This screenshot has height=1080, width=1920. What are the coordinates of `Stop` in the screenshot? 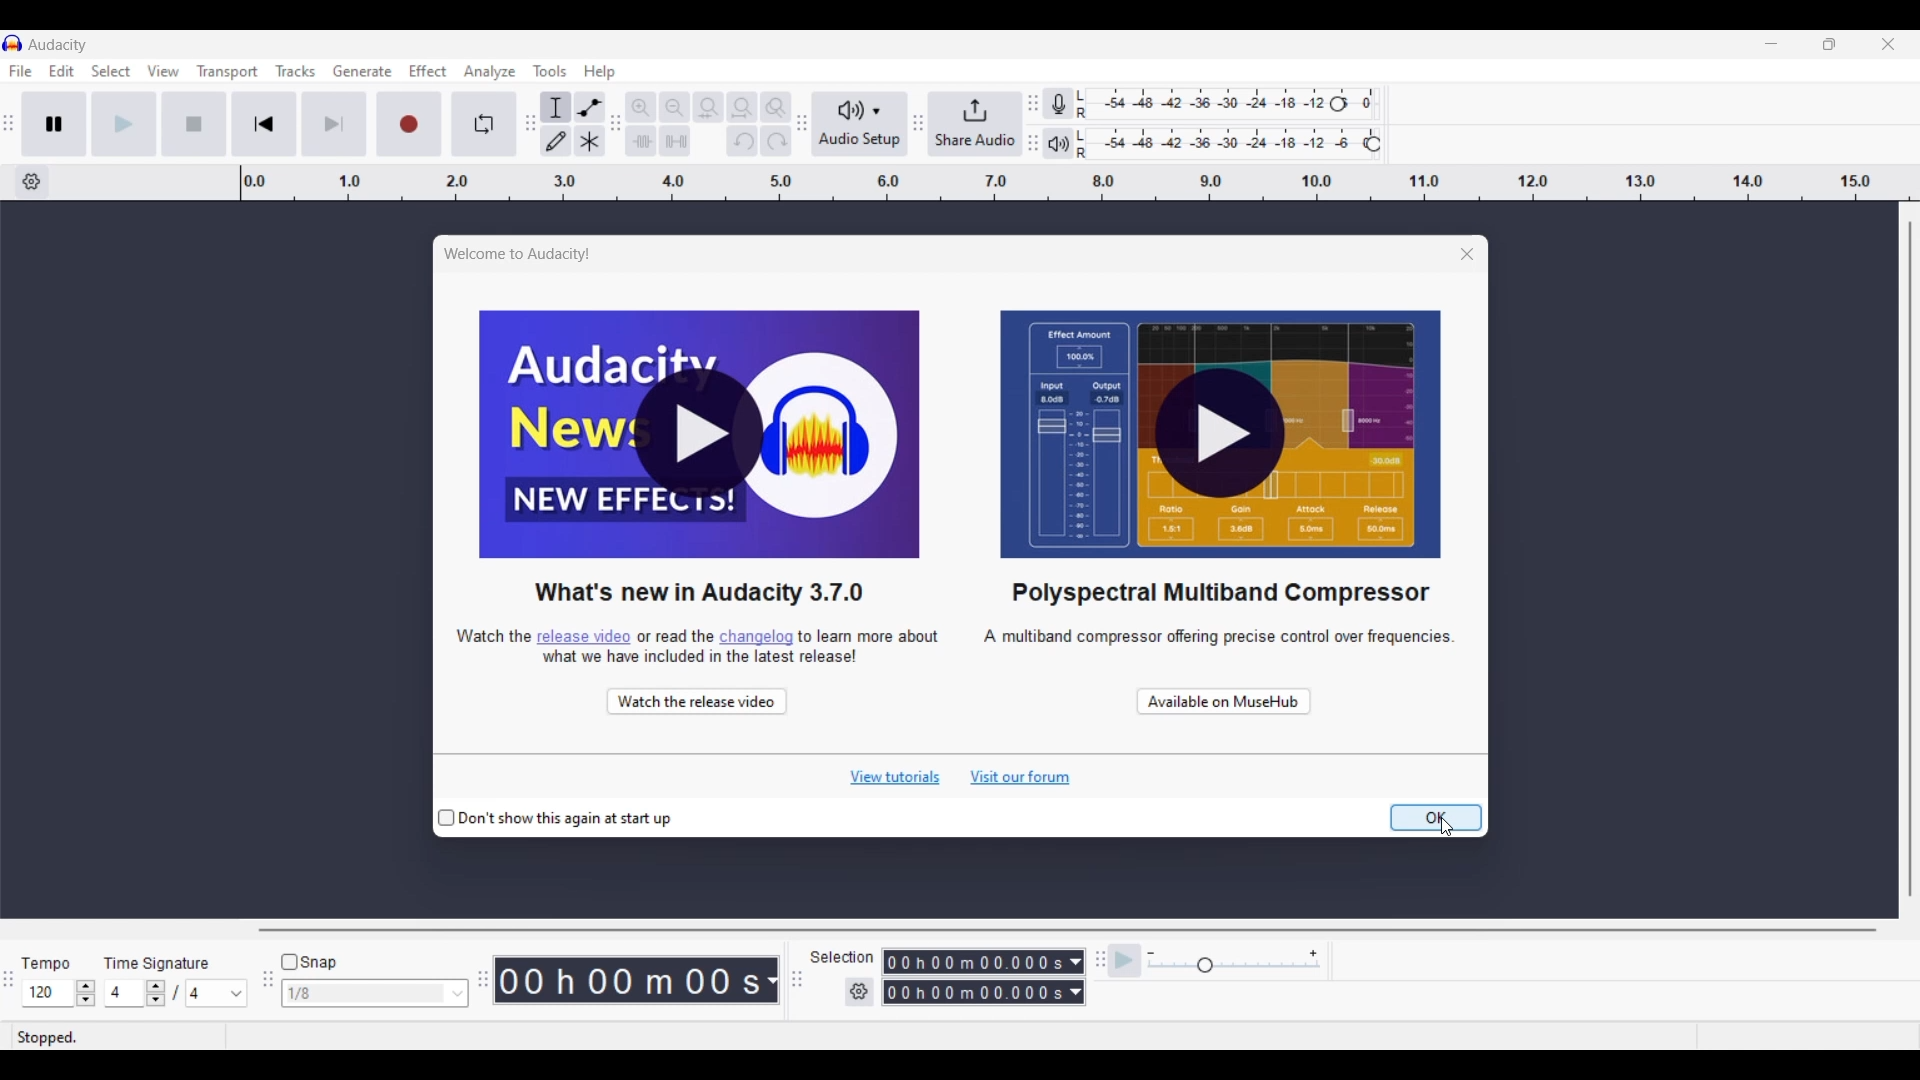 It's located at (194, 124).